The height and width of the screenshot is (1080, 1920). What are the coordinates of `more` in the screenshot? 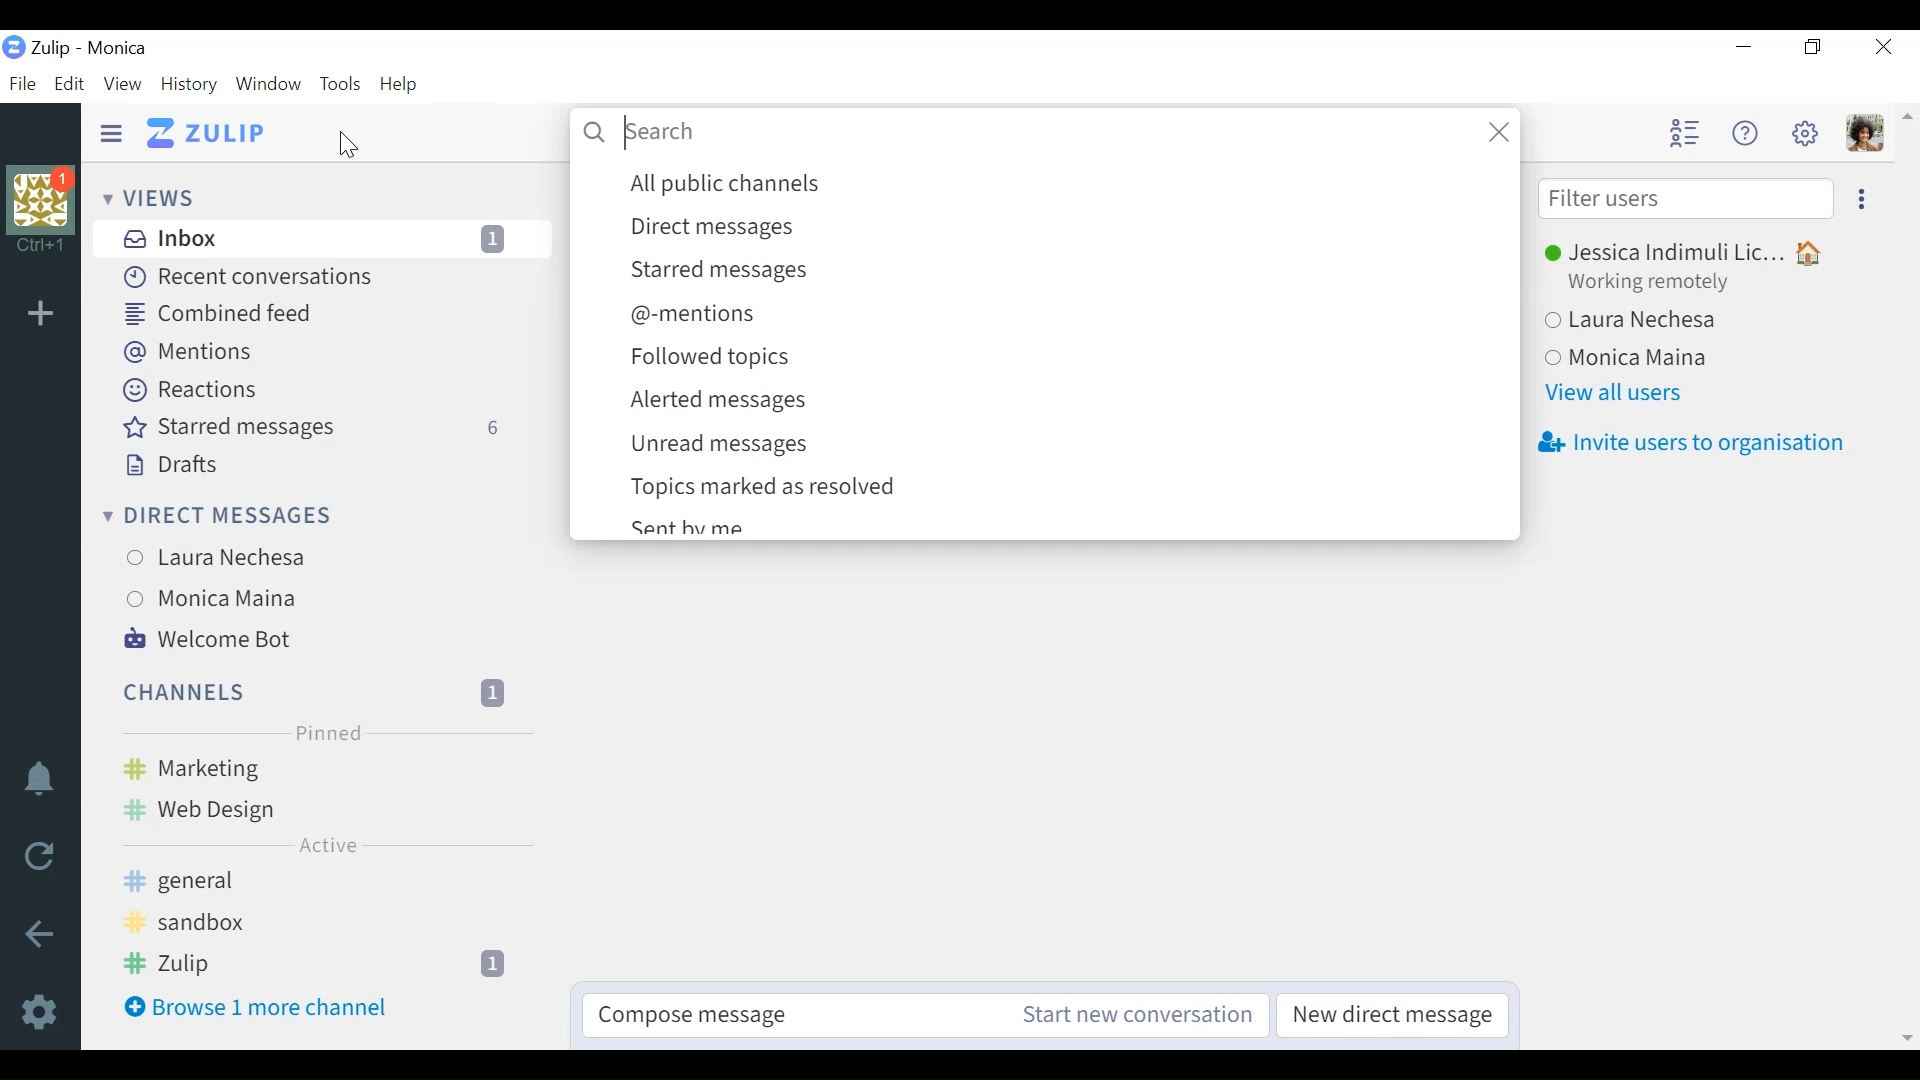 It's located at (1867, 200).